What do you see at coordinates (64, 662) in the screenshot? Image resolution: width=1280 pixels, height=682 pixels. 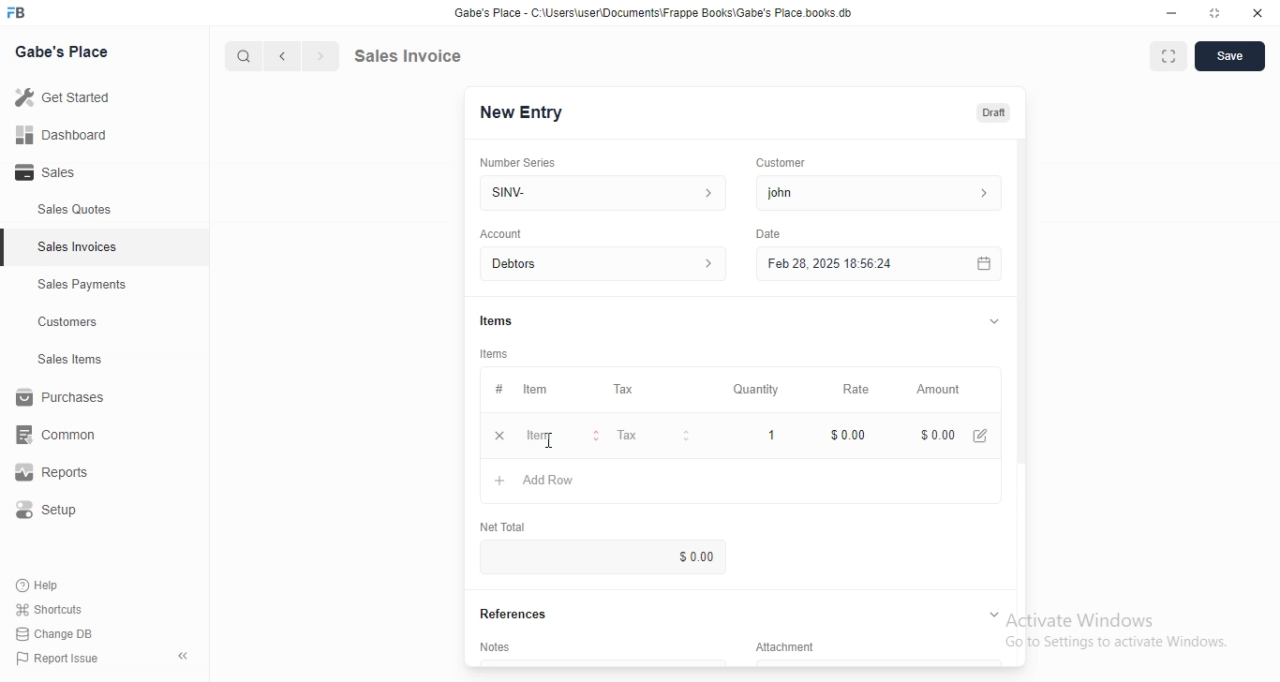 I see `PP Report Issue.` at bounding box center [64, 662].